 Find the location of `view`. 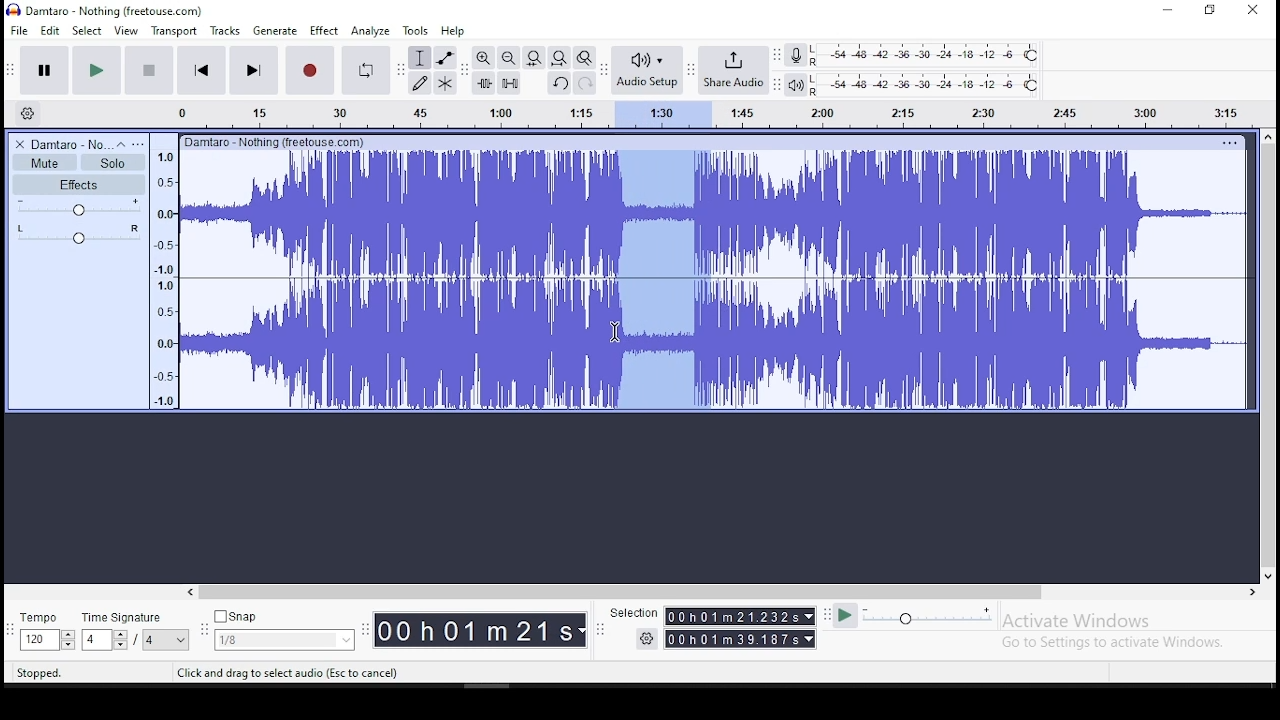

view is located at coordinates (126, 31).